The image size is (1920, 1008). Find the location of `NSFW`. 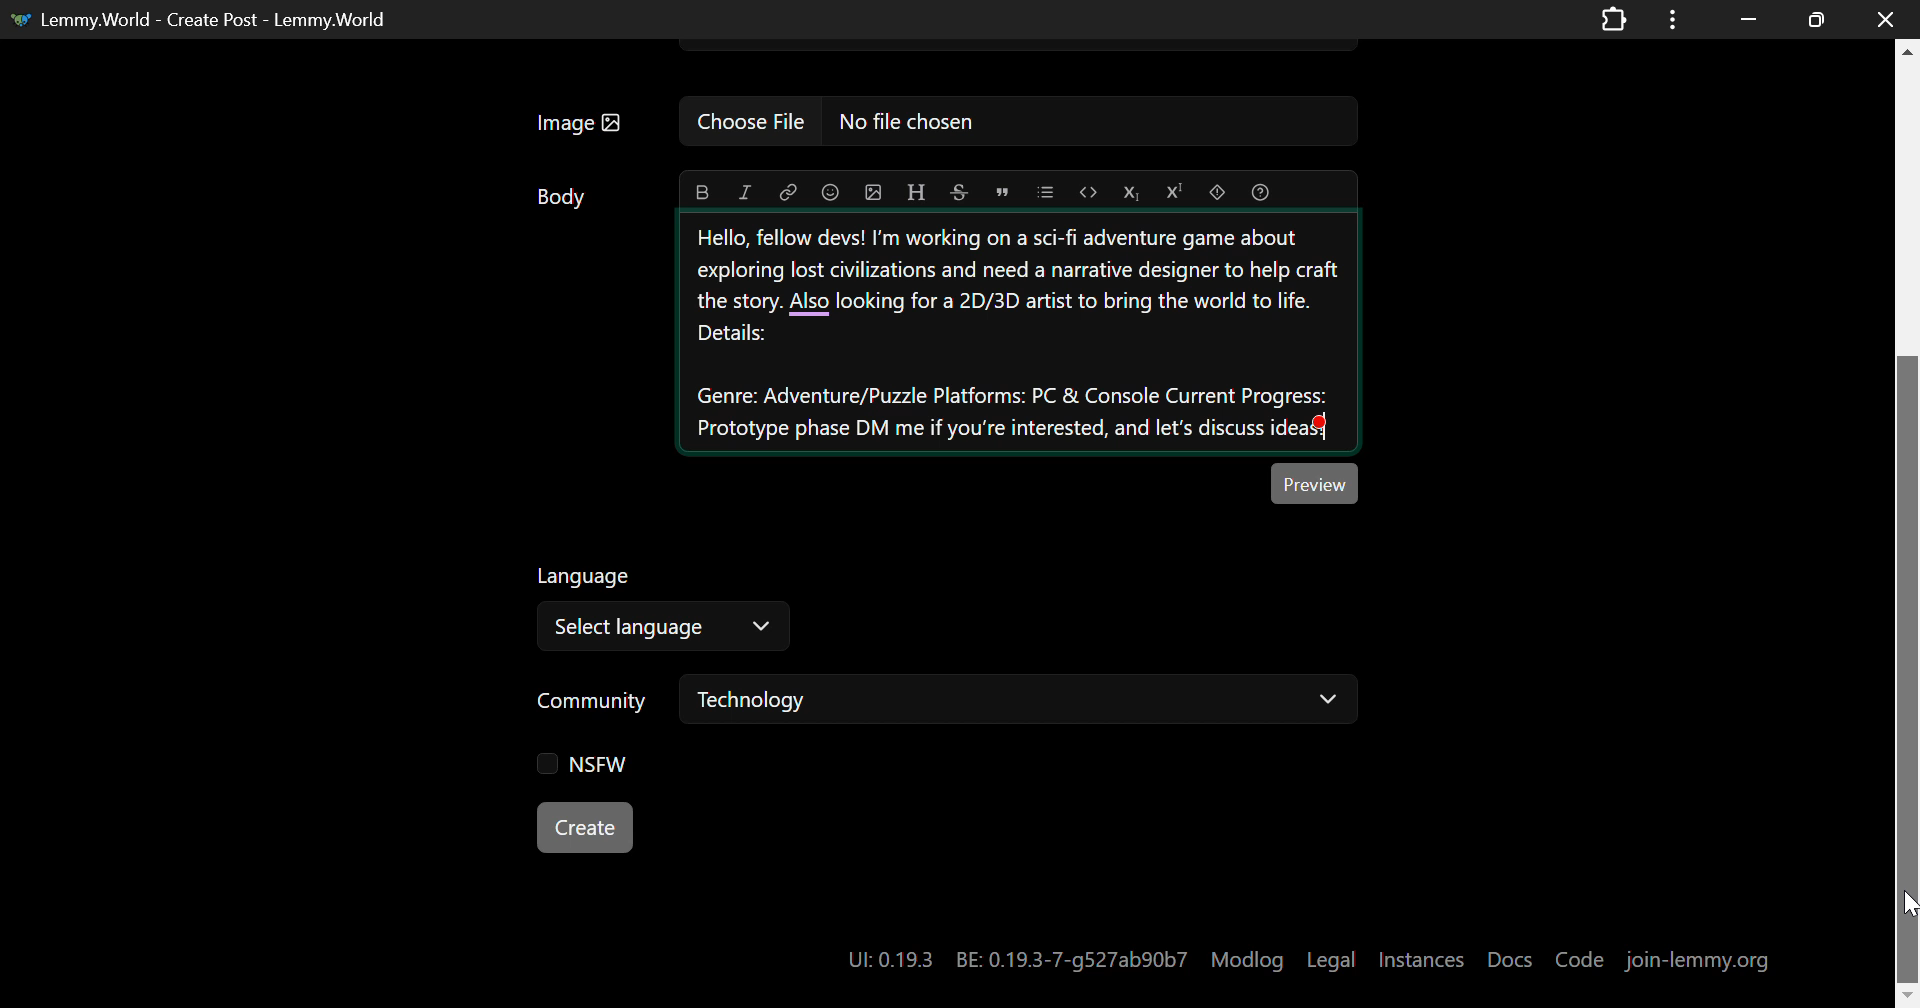

NSFW is located at coordinates (574, 762).